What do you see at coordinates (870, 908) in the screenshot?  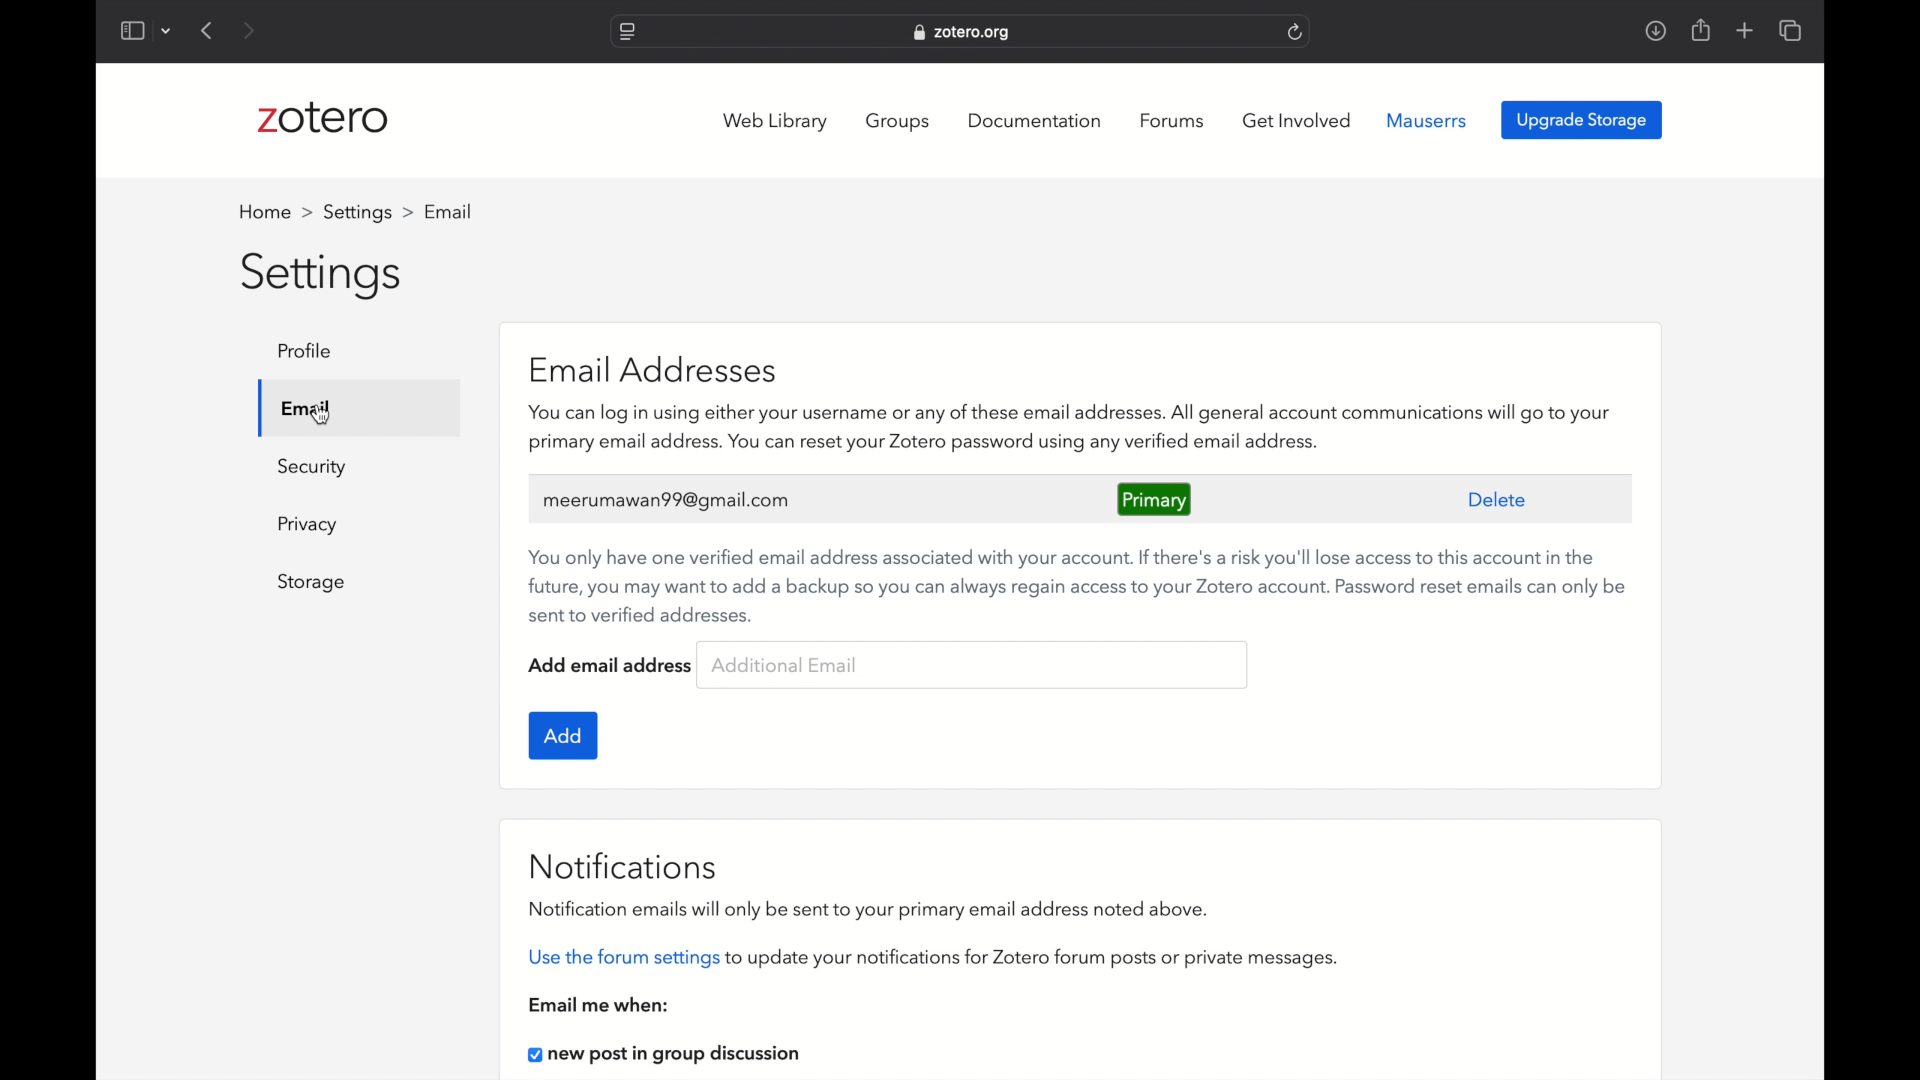 I see `notification emails will only be sent to your primary email address noted above` at bounding box center [870, 908].